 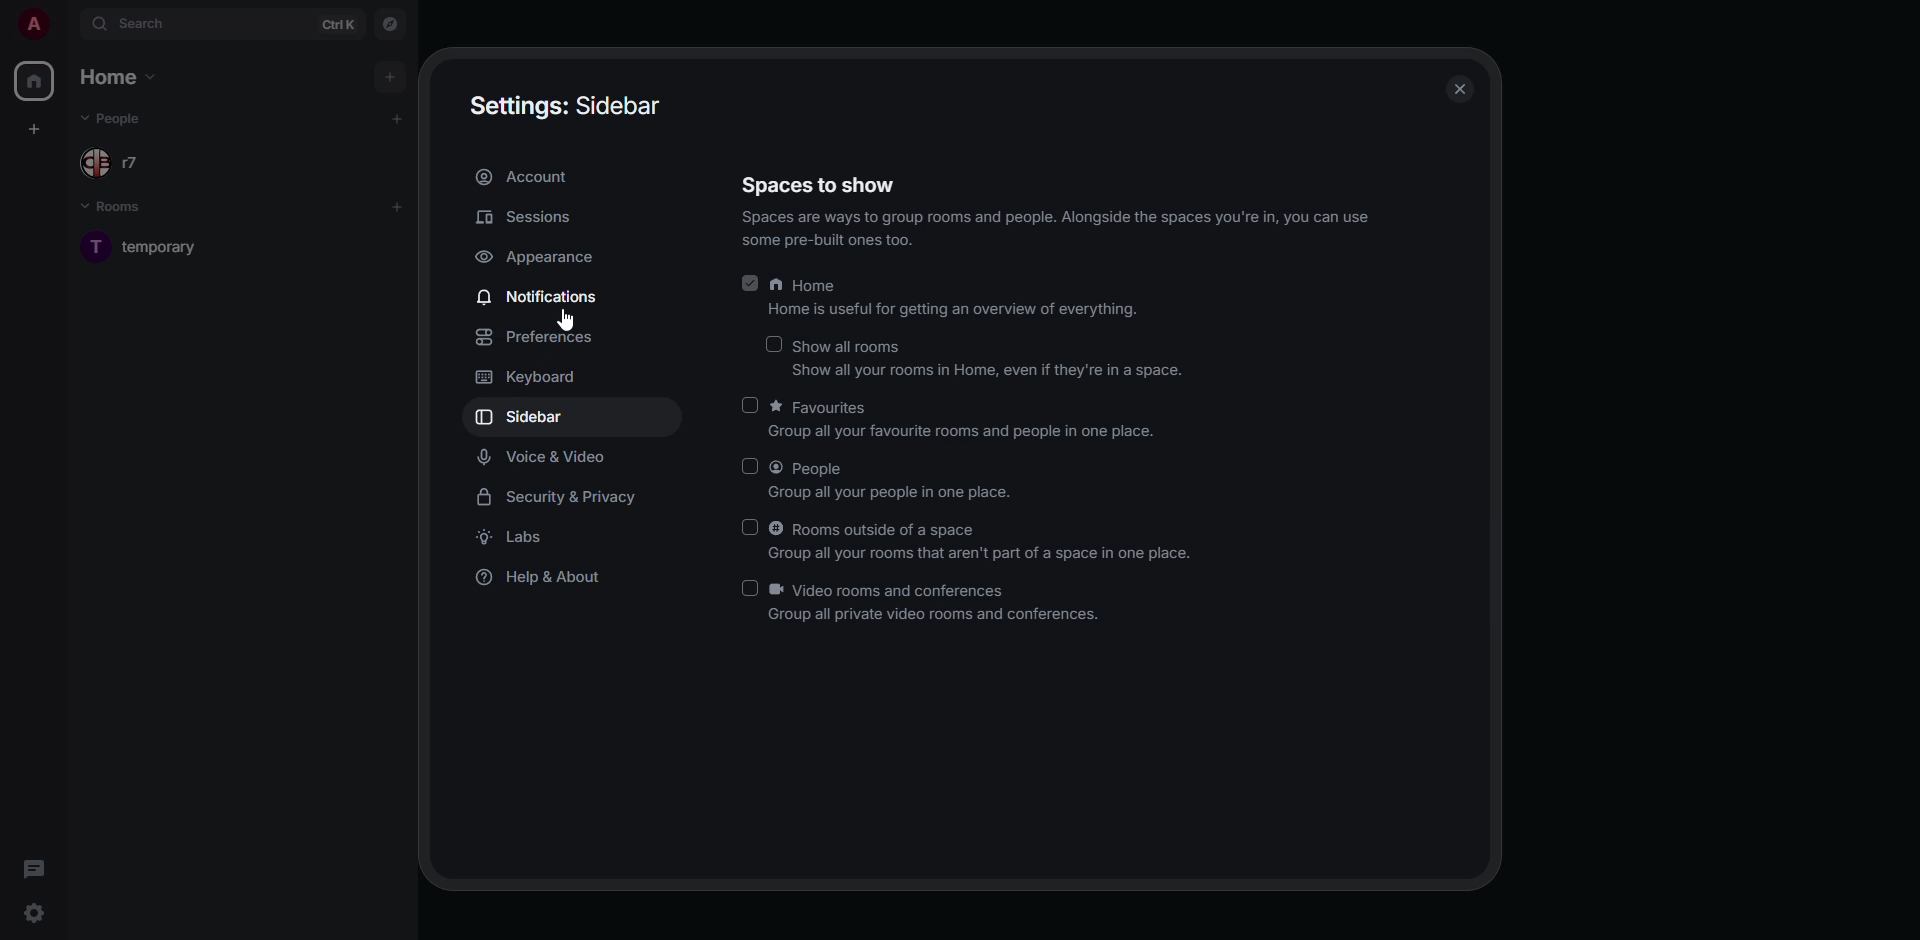 What do you see at coordinates (822, 185) in the screenshot?
I see `spaces to show` at bounding box center [822, 185].